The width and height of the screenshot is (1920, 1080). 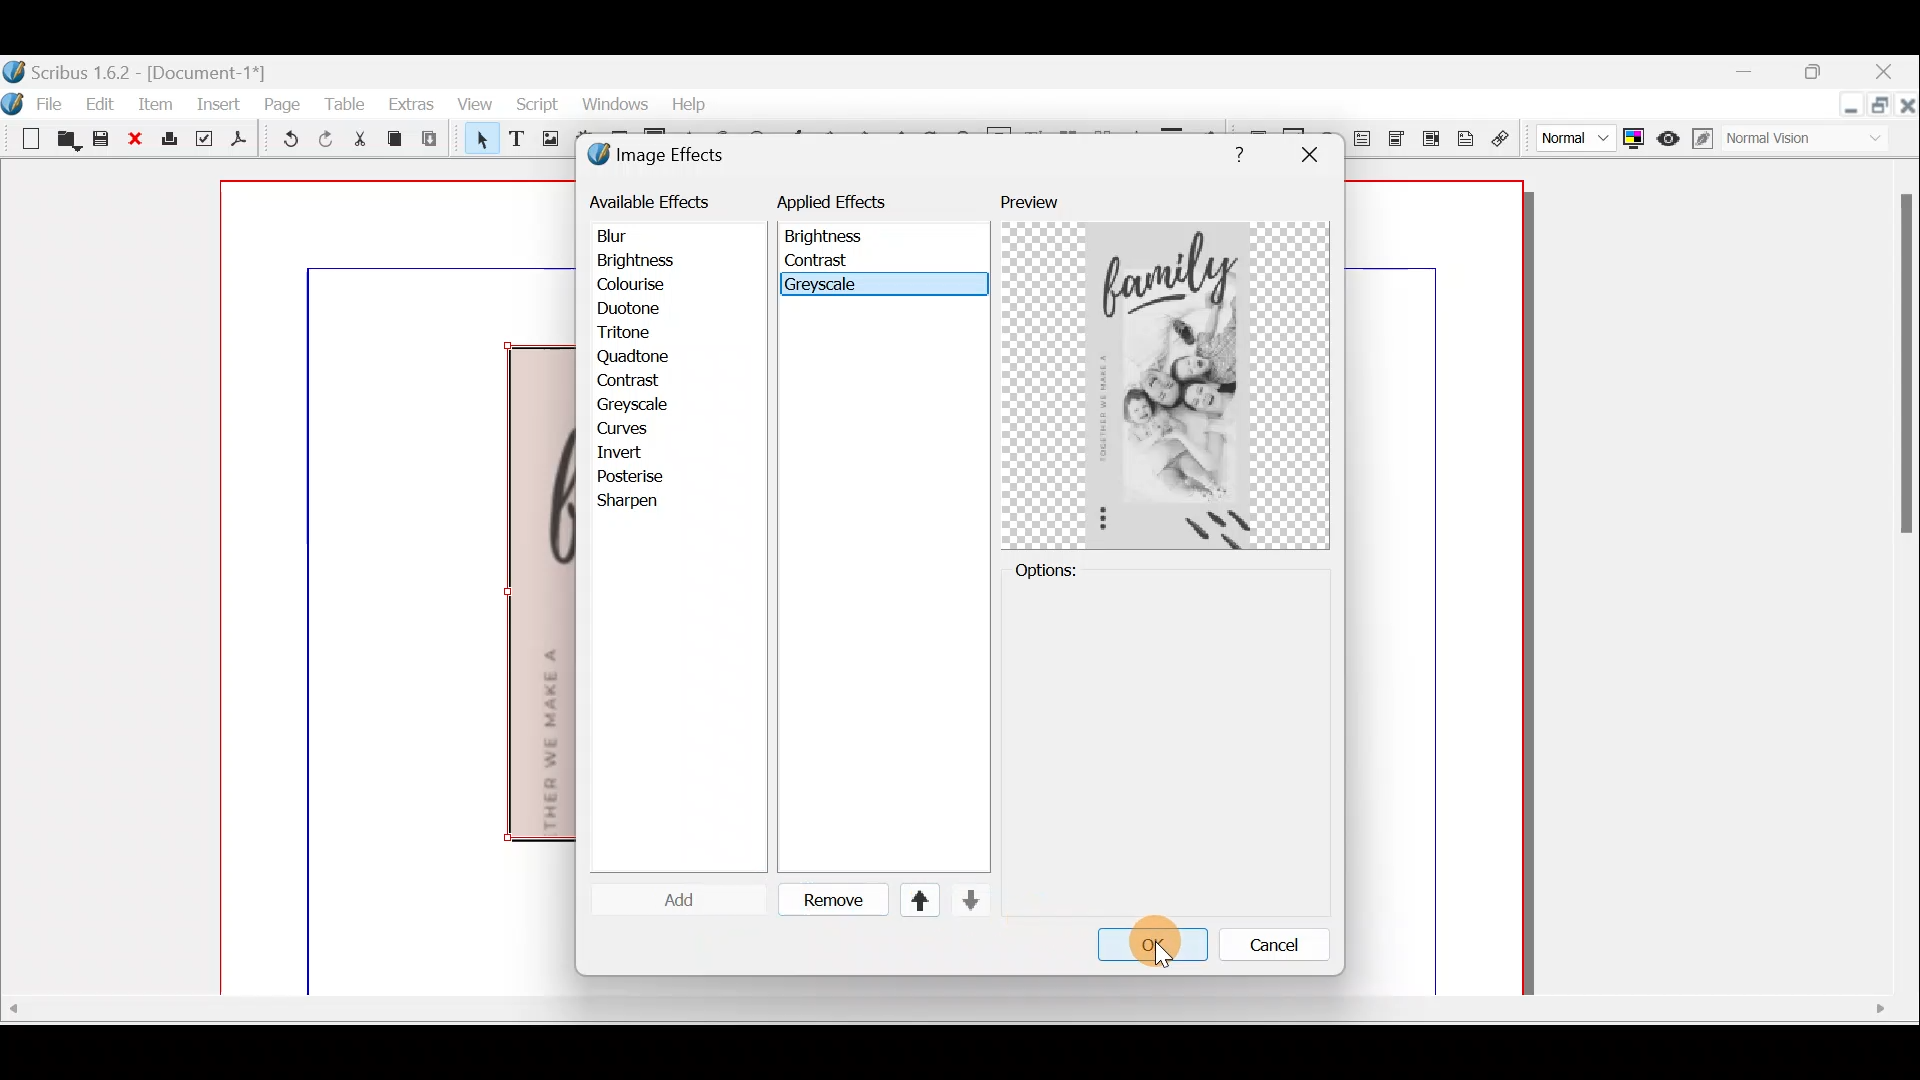 What do you see at coordinates (1633, 140) in the screenshot?
I see `Toggle colour management system` at bounding box center [1633, 140].